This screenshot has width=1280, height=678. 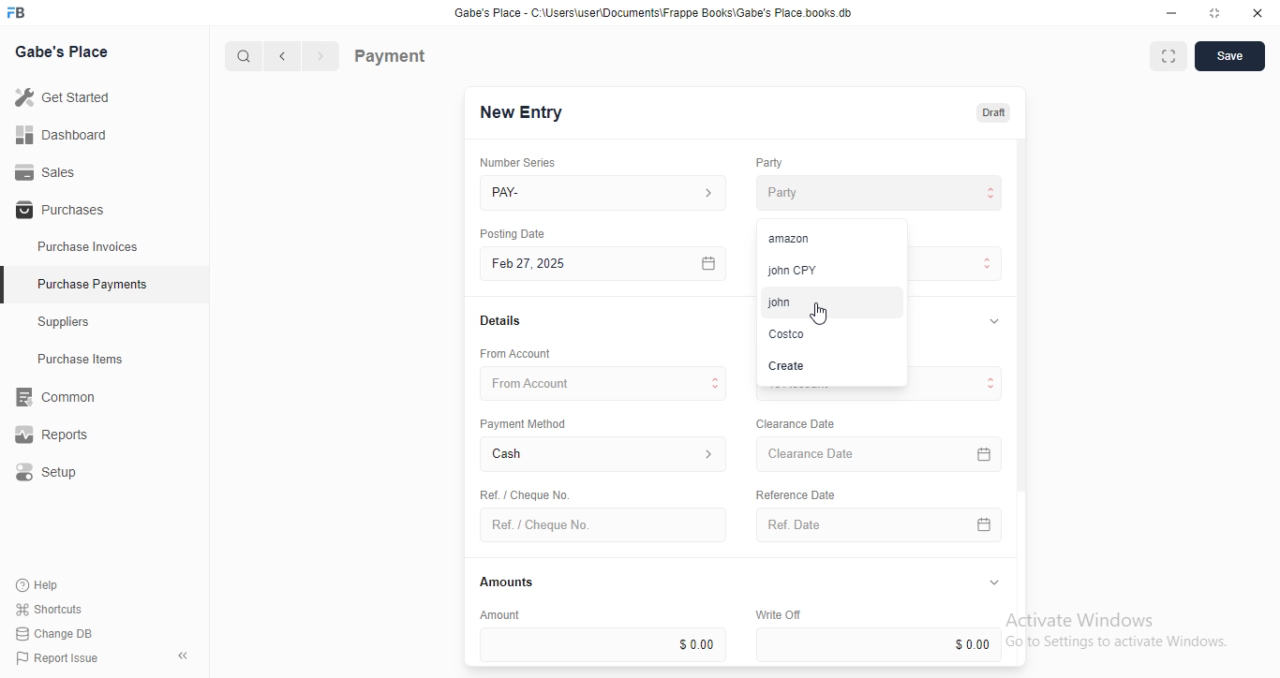 I want to click on Details, so click(x=498, y=321).